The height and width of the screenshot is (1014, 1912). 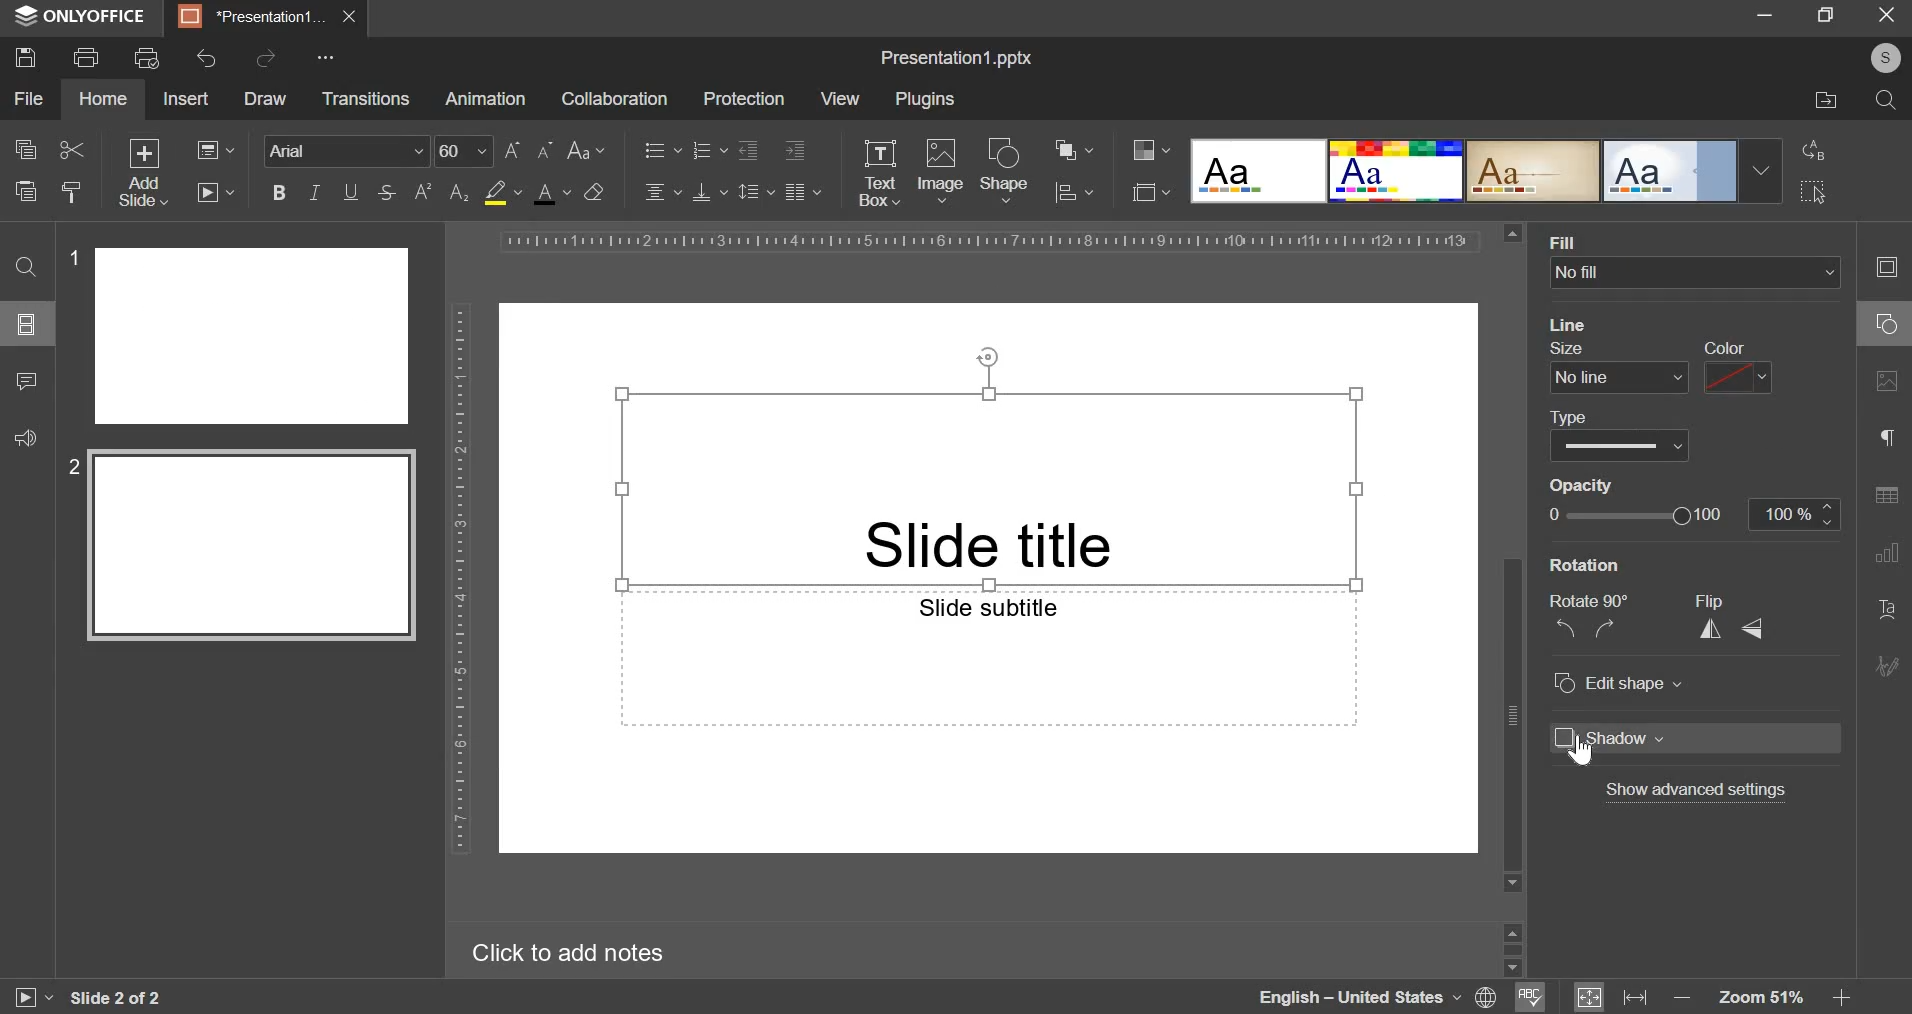 I want to click on right, so click(x=1612, y=627).